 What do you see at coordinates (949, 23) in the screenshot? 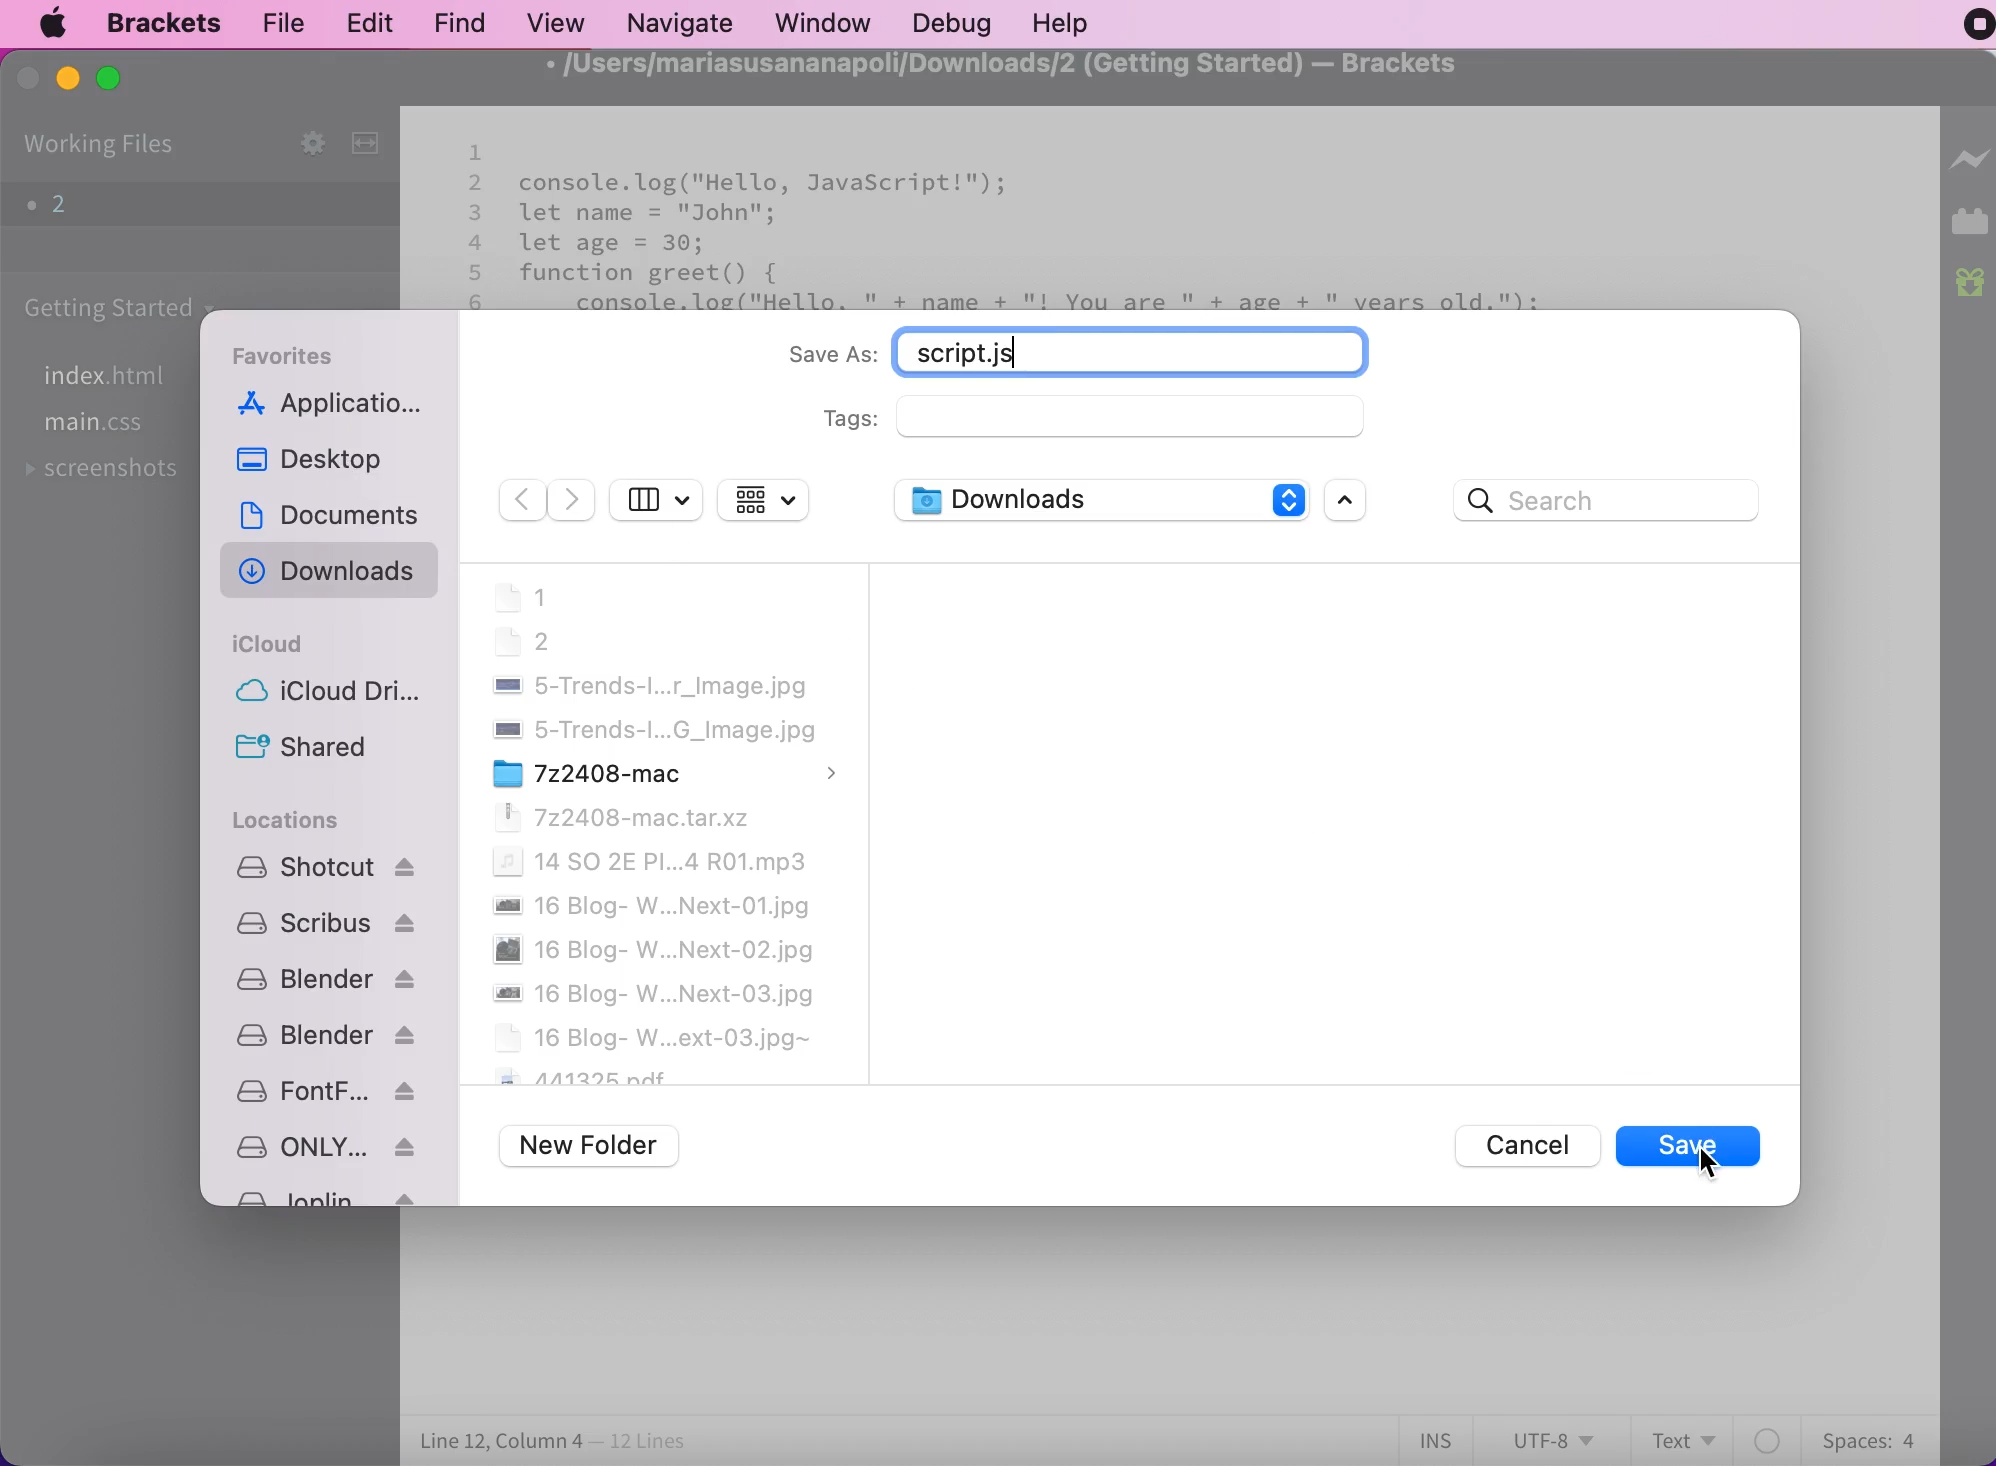
I see `debug` at bounding box center [949, 23].